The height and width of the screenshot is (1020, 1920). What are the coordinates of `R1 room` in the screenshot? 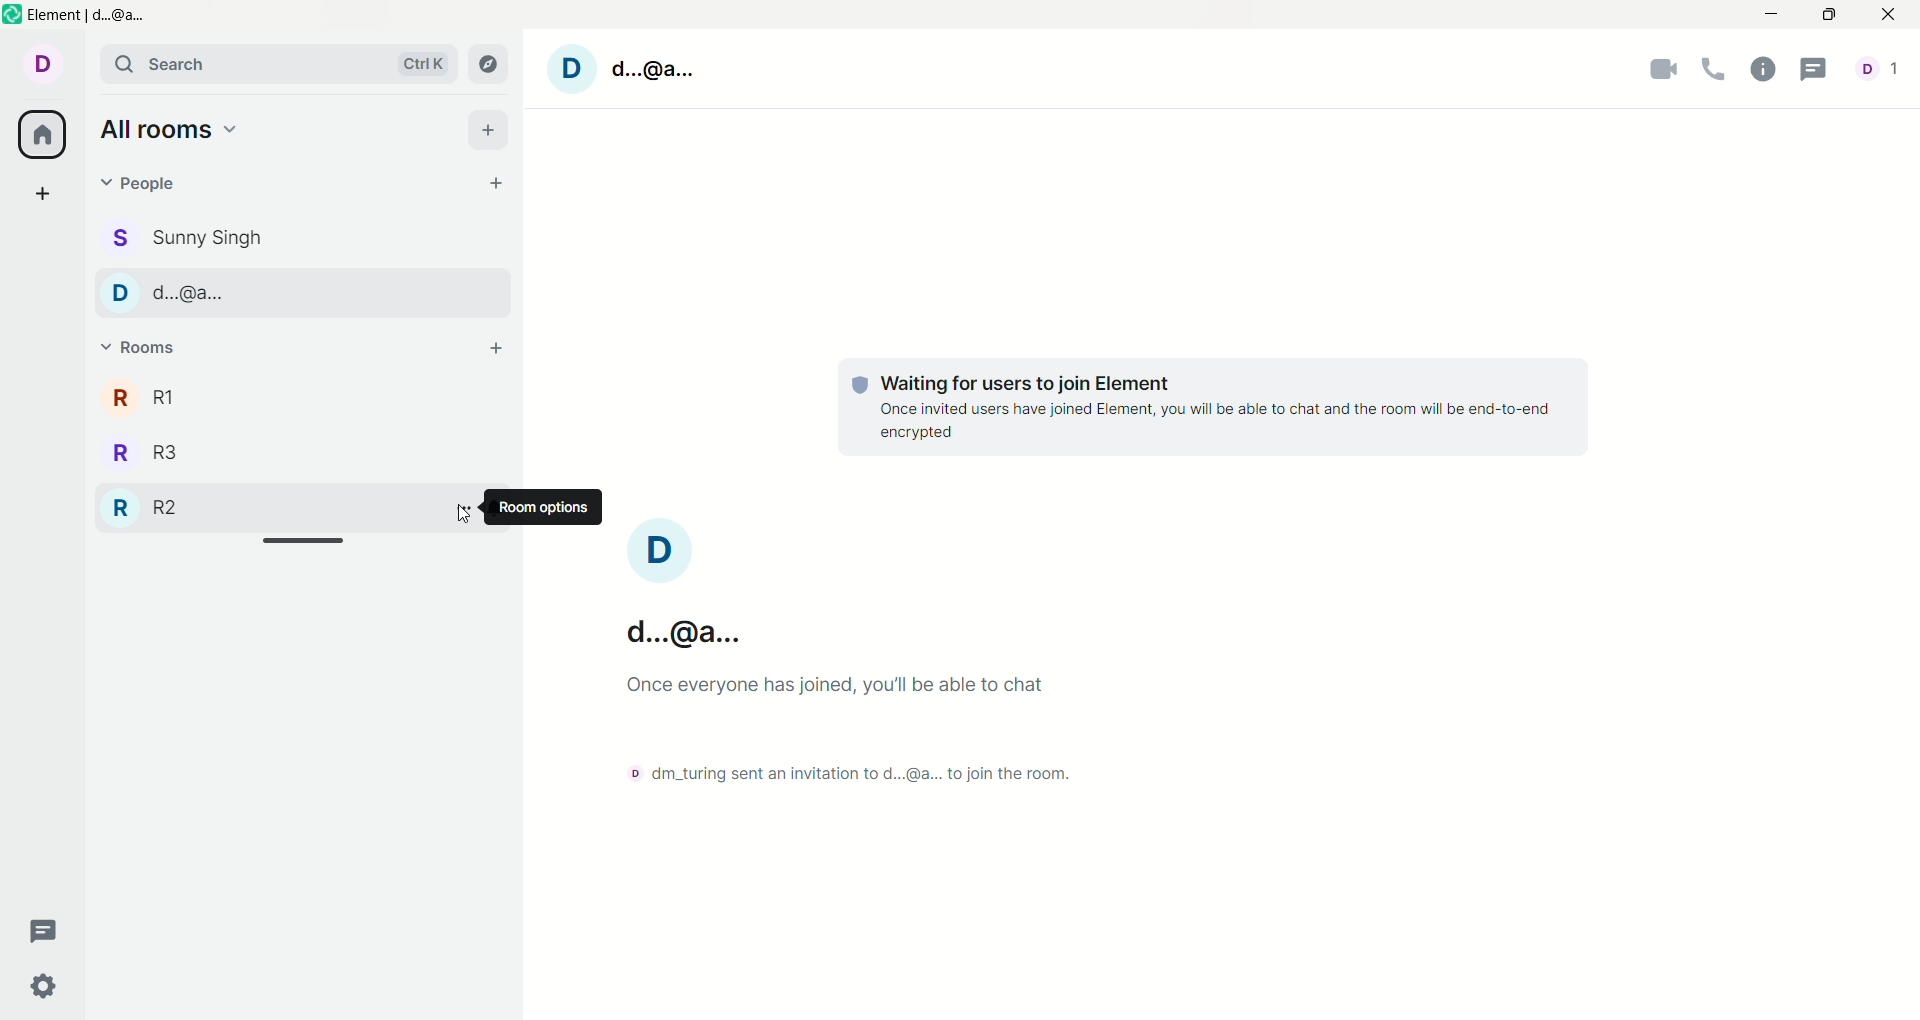 It's located at (154, 397).